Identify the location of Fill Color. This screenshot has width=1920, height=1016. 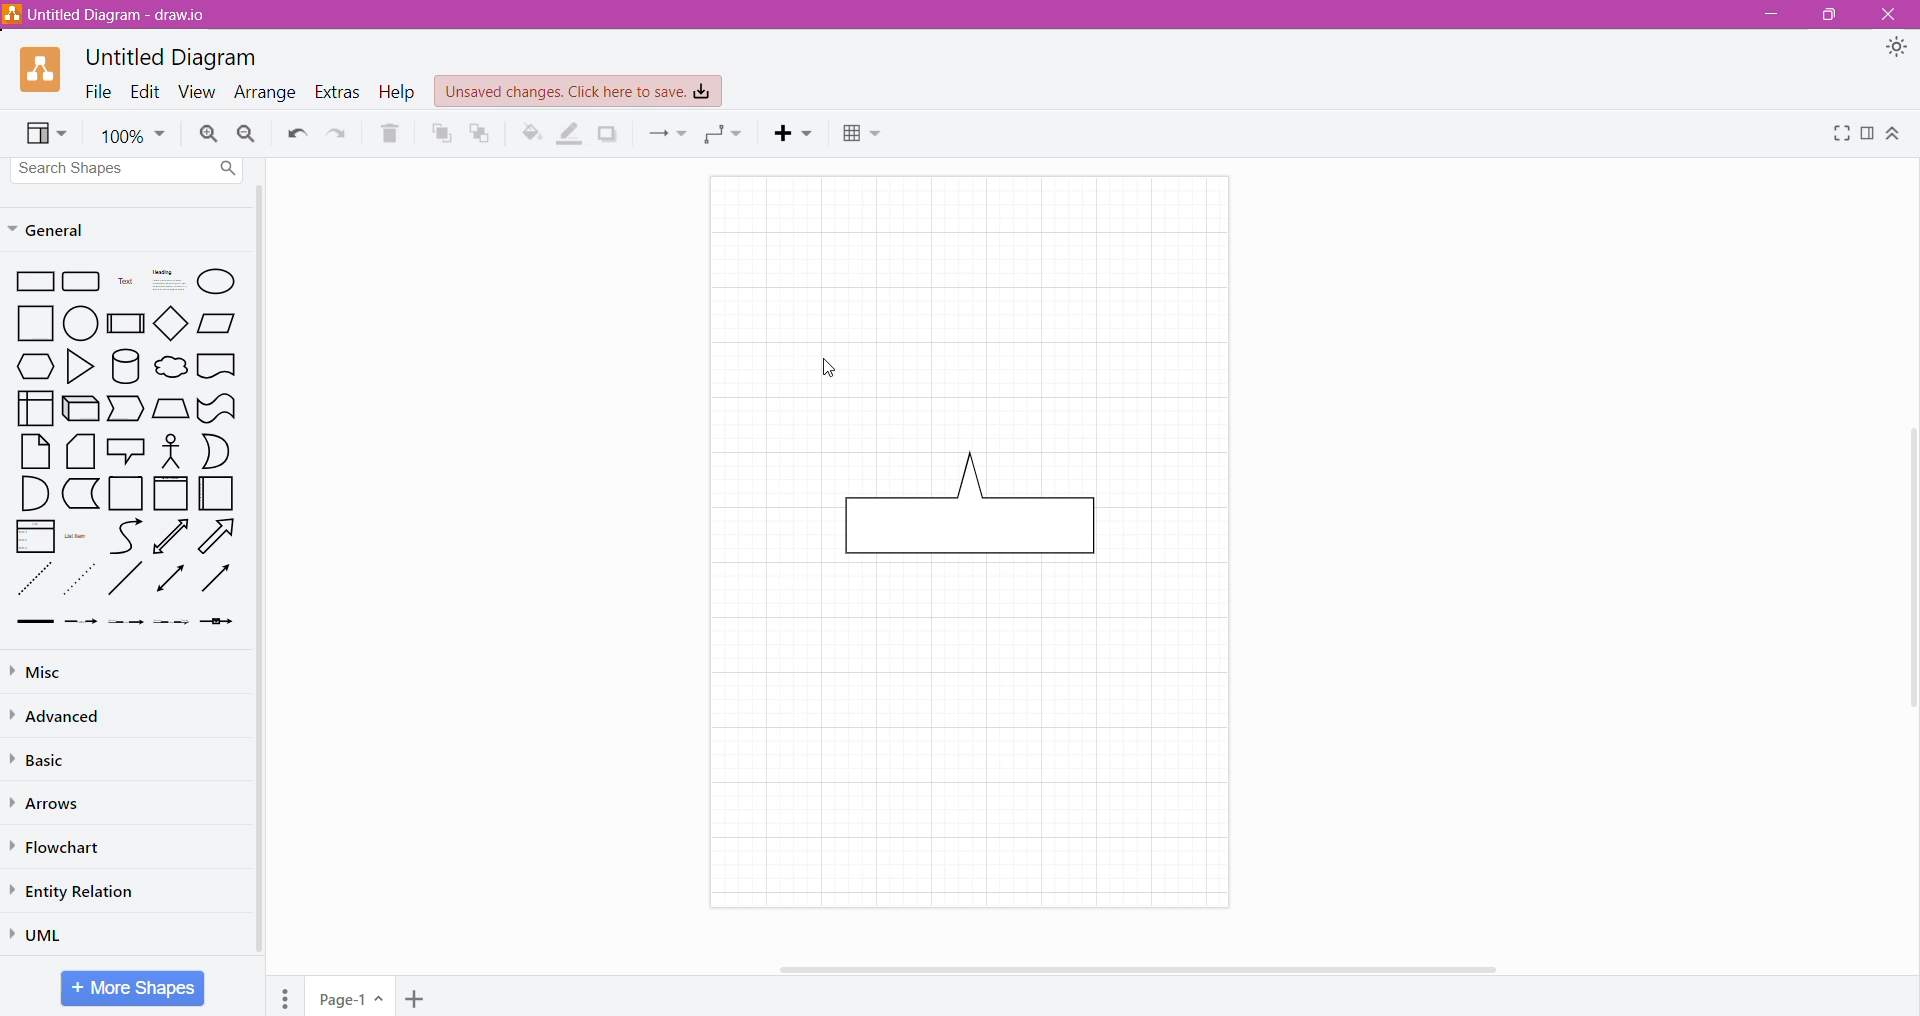
(529, 133).